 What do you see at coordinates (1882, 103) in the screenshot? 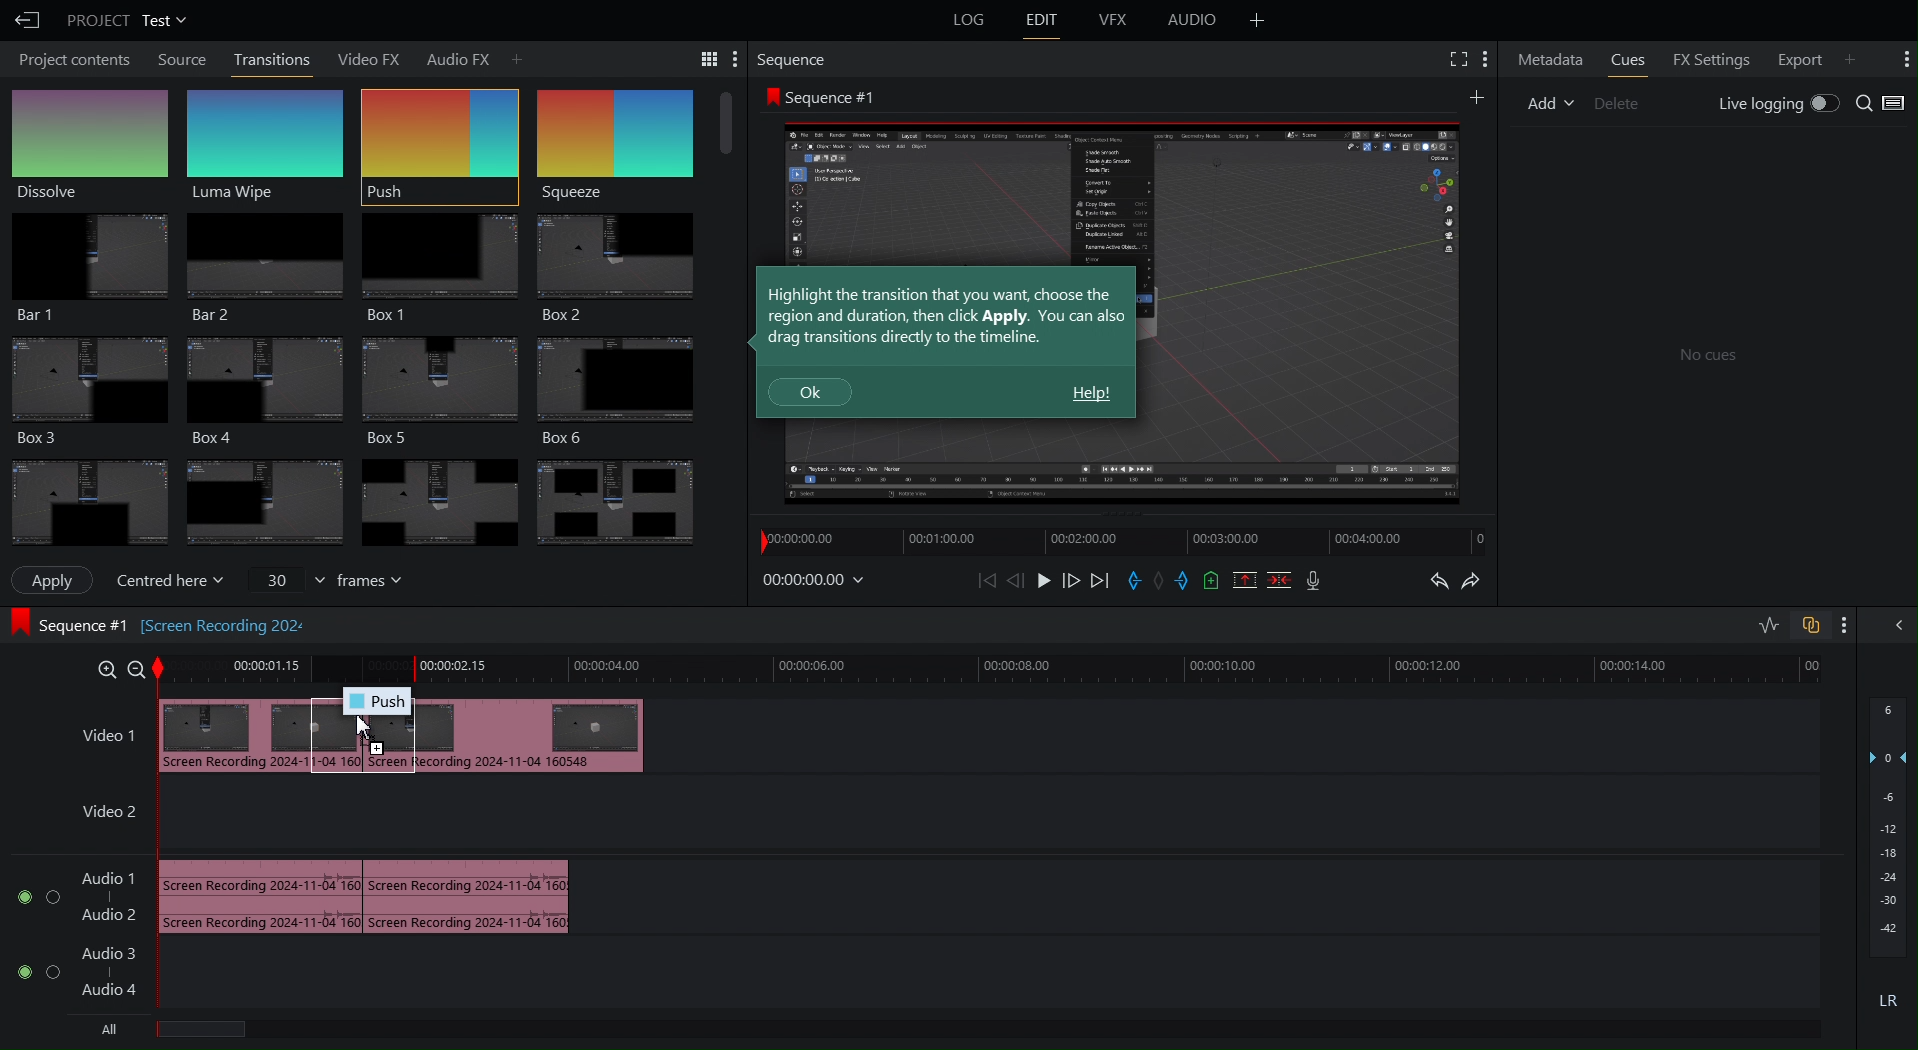
I see `Search` at bounding box center [1882, 103].